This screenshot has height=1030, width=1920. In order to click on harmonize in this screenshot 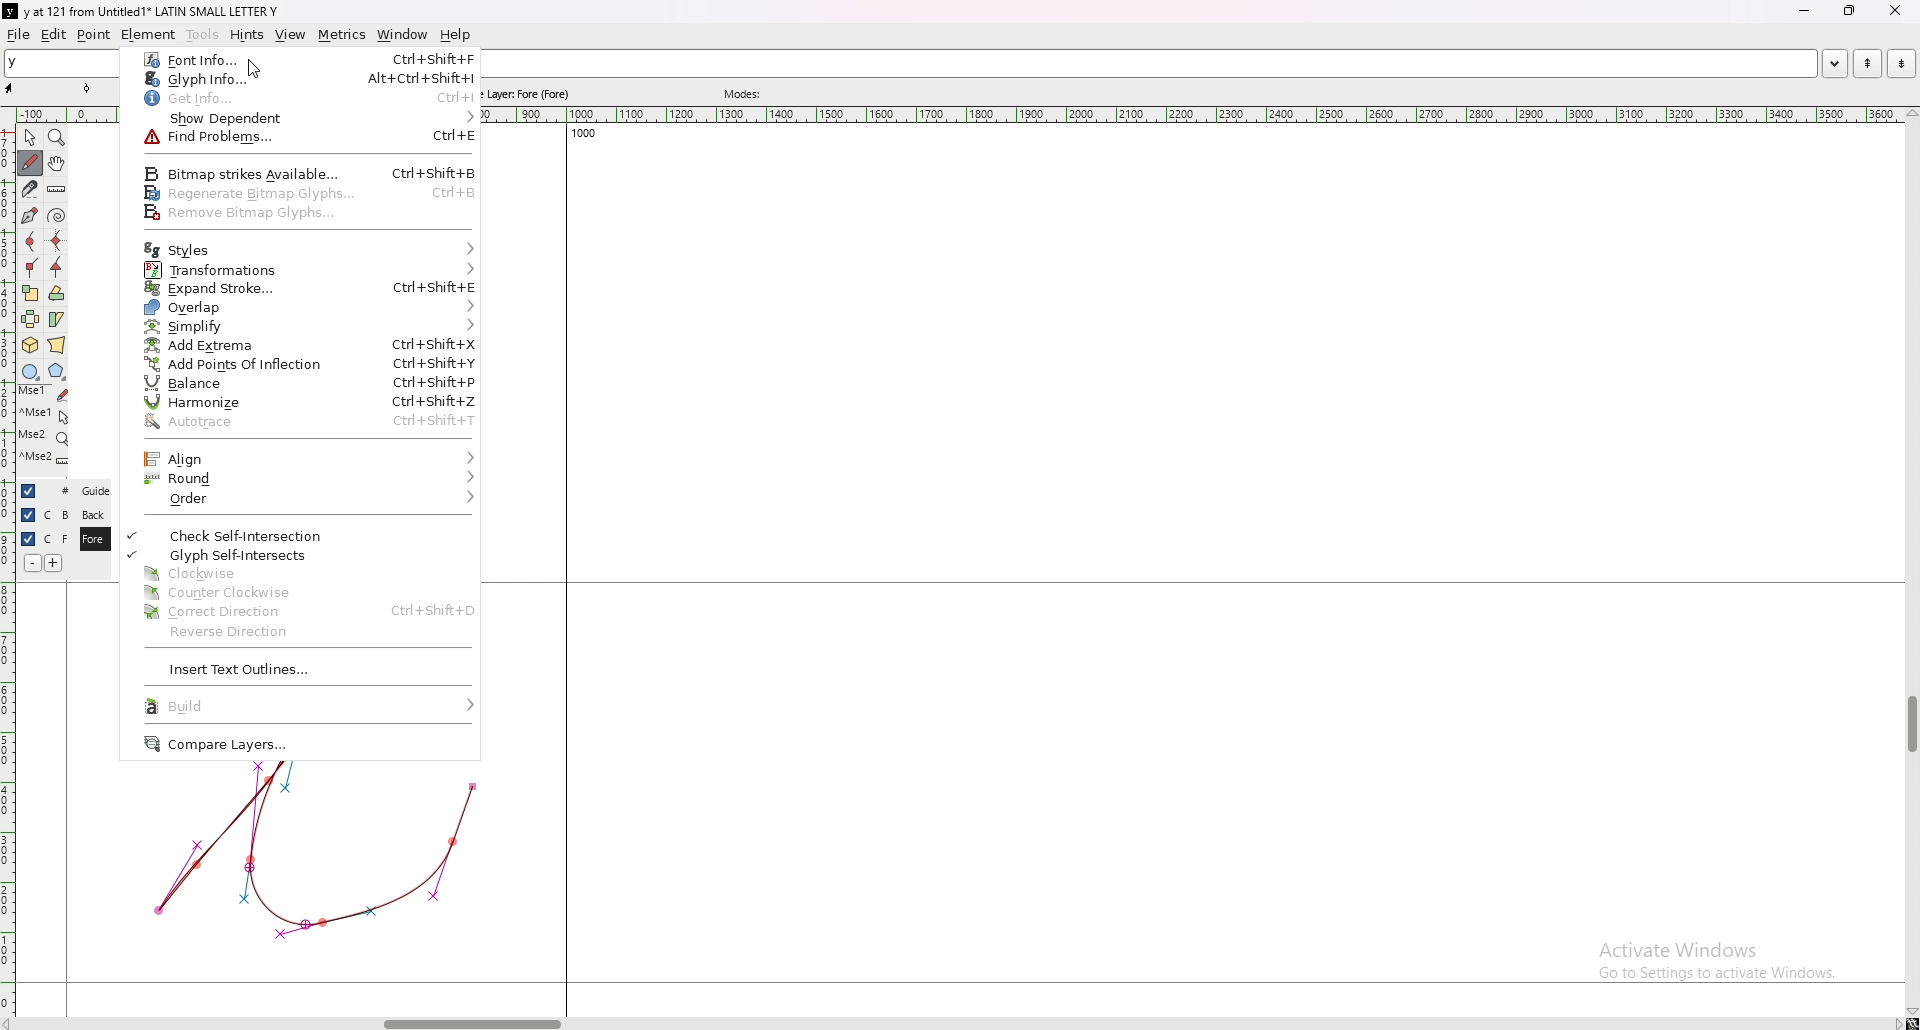, I will do `click(301, 402)`.